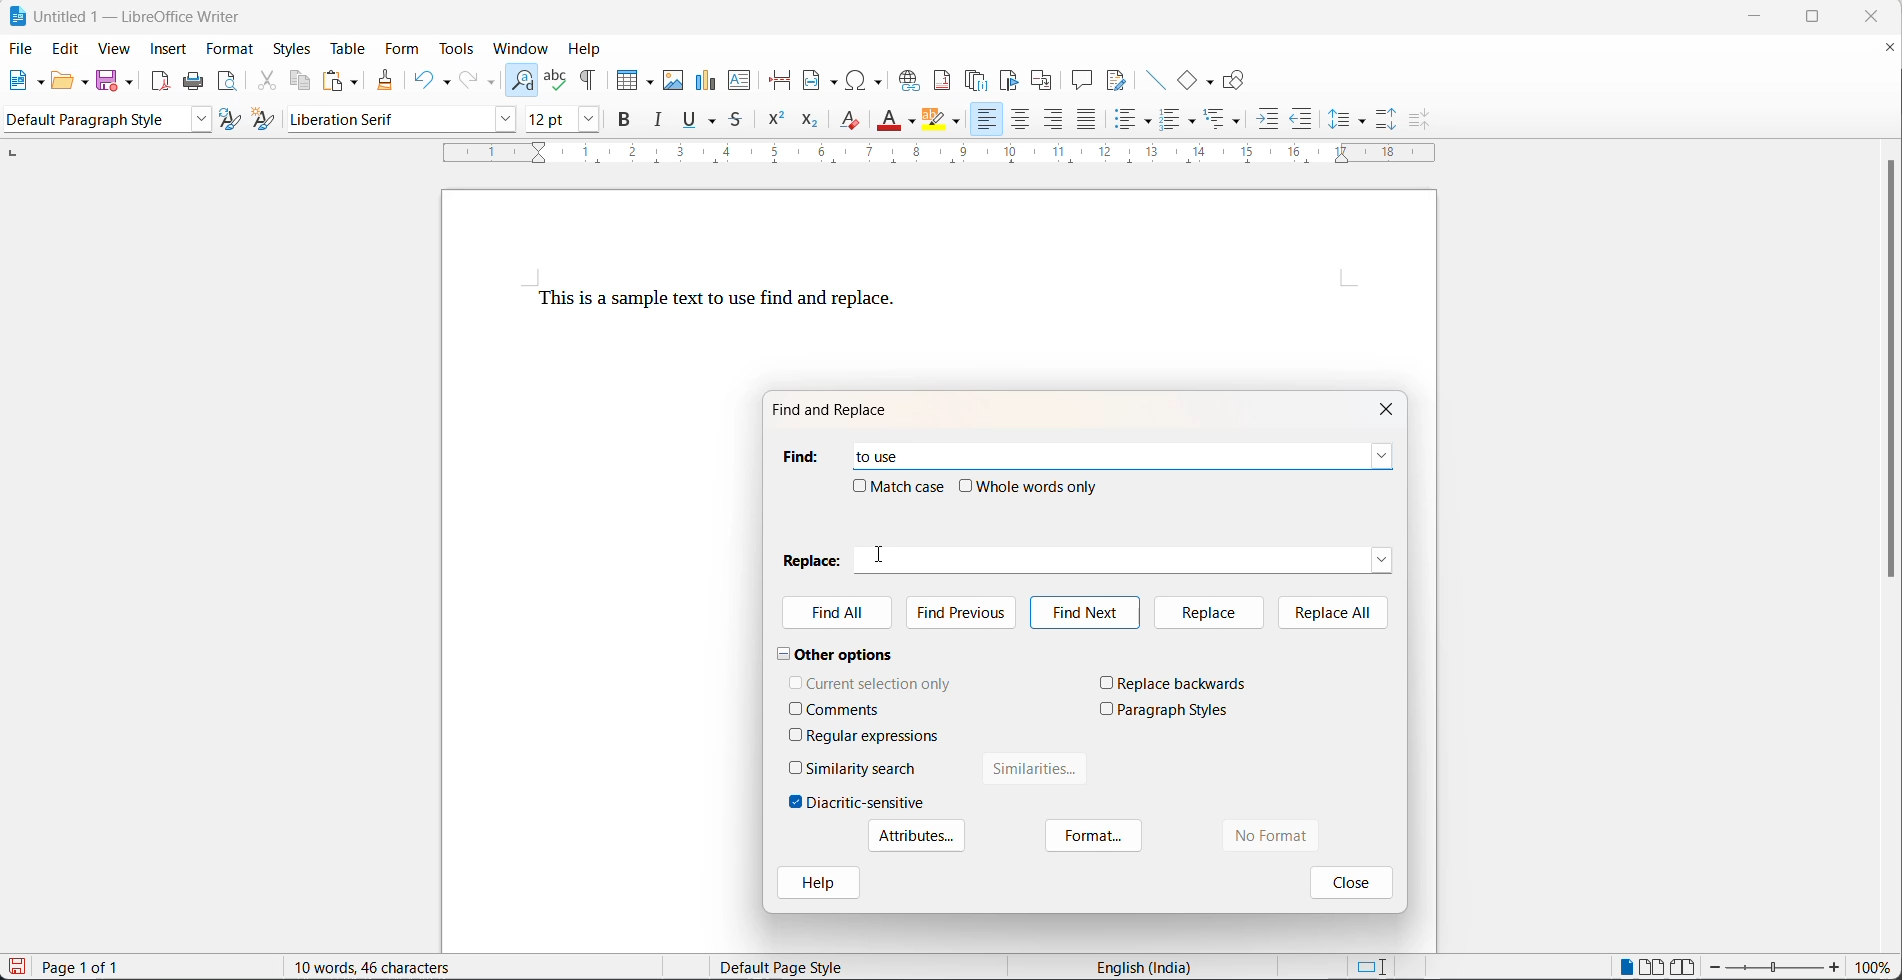  Describe the element at coordinates (796, 802) in the screenshot. I see `checkbox` at that location.